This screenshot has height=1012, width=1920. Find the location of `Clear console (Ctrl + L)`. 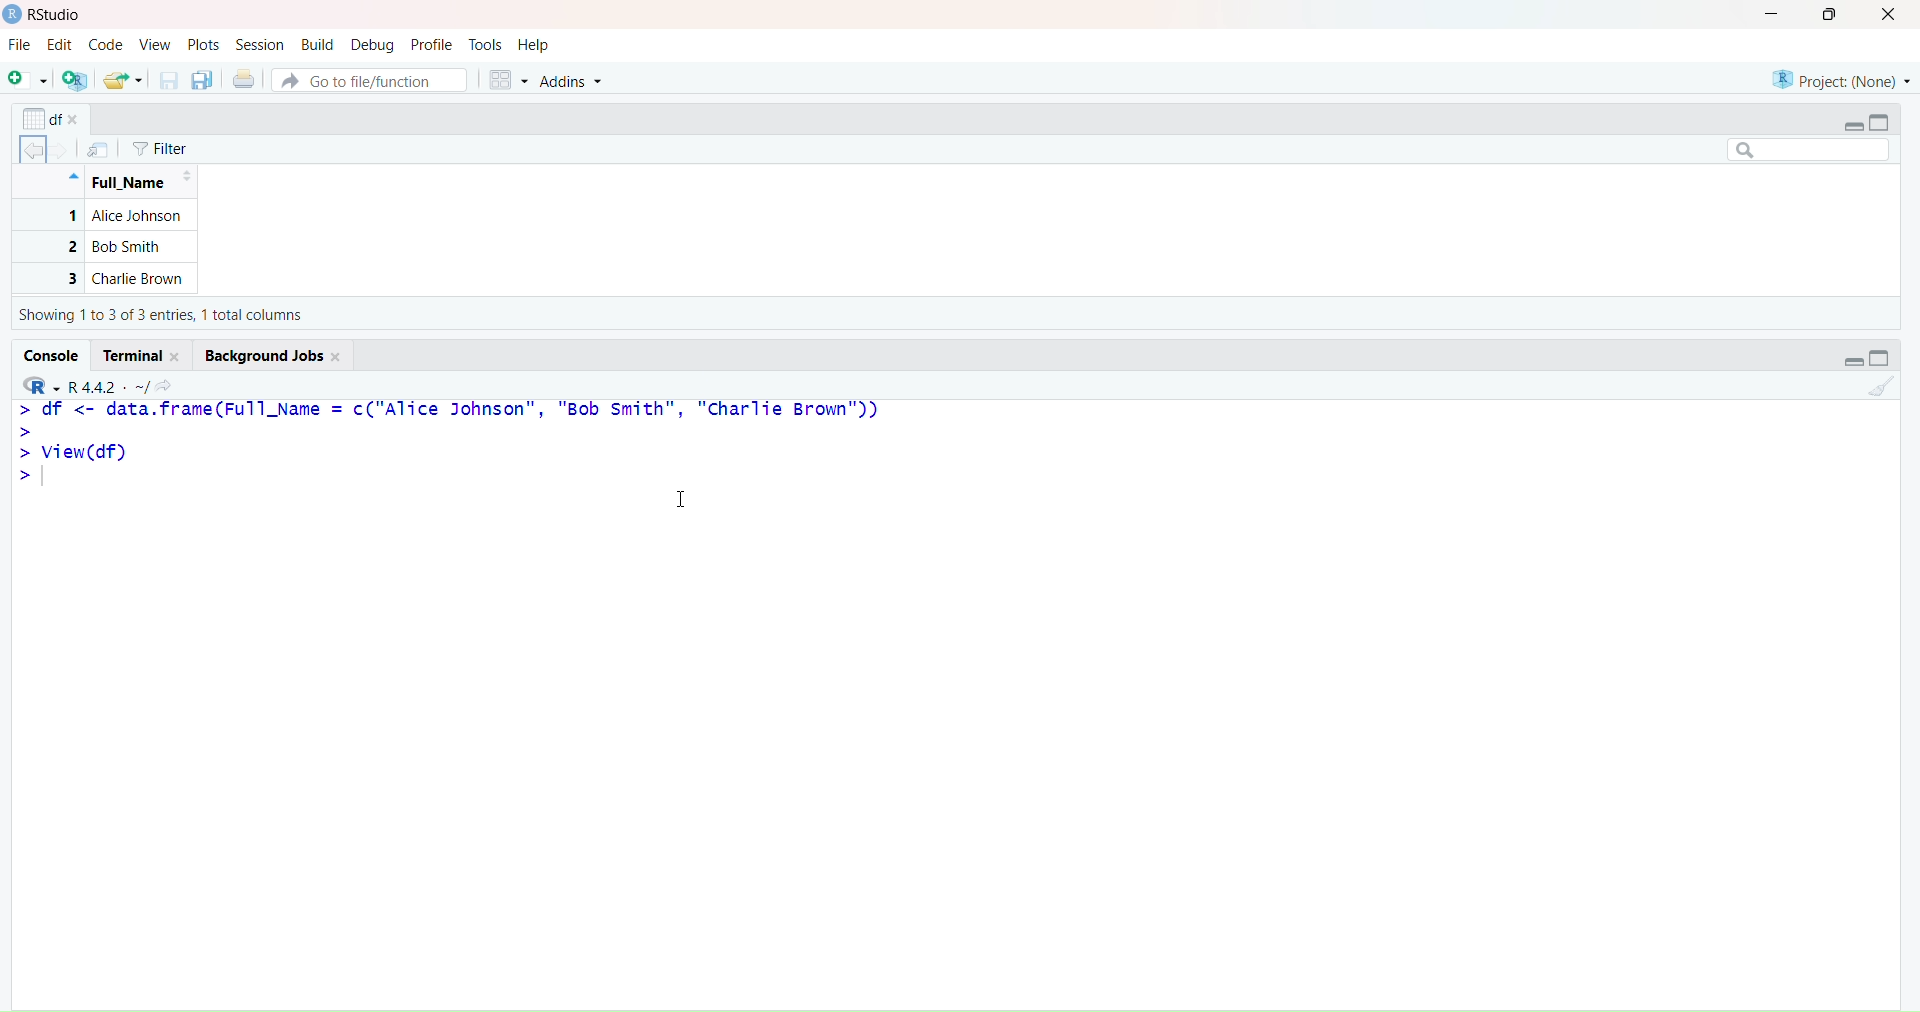

Clear console (Ctrl + L) is located at coordinates (1881, 388).